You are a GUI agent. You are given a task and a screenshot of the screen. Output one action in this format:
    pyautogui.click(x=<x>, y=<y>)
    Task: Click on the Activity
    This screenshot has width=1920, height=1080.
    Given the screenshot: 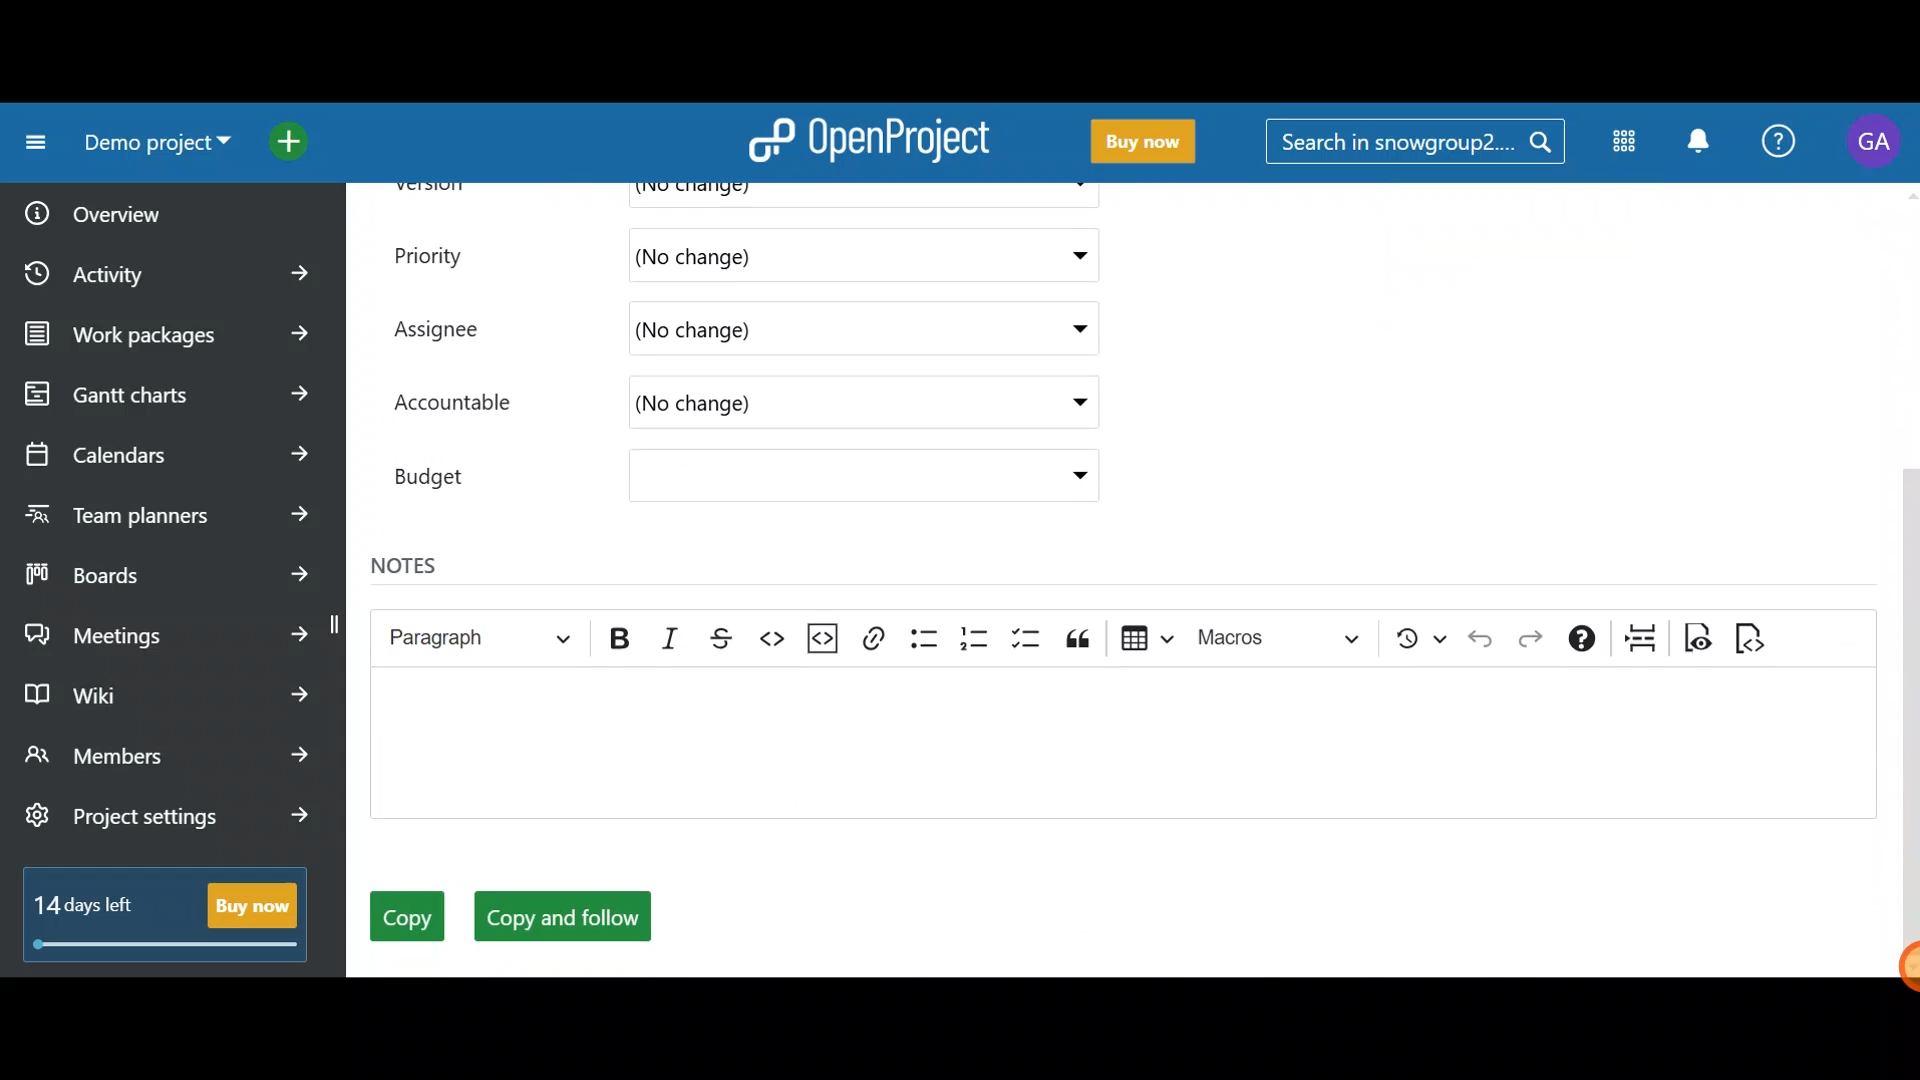 What is the action you would take?
    pyautogui.click(x=173, y=267)
    